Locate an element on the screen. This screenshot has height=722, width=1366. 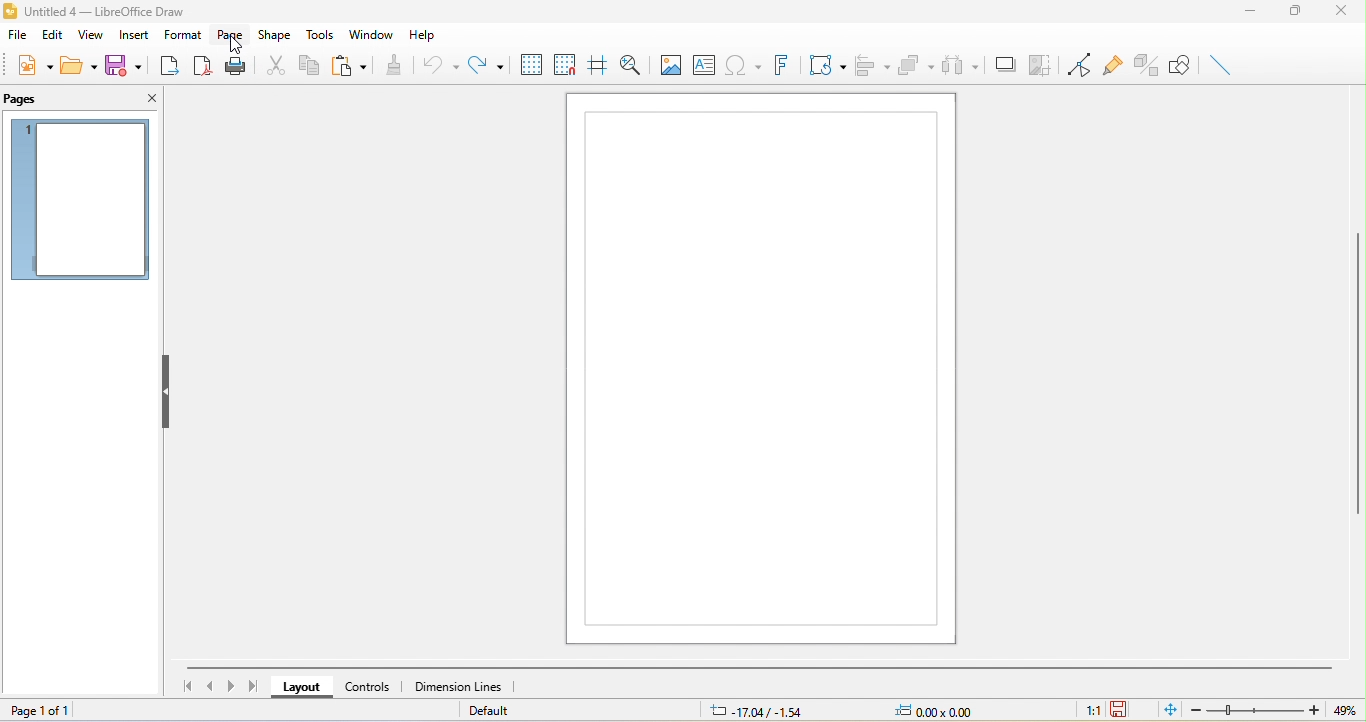
export is located at coordinates (167, 69).